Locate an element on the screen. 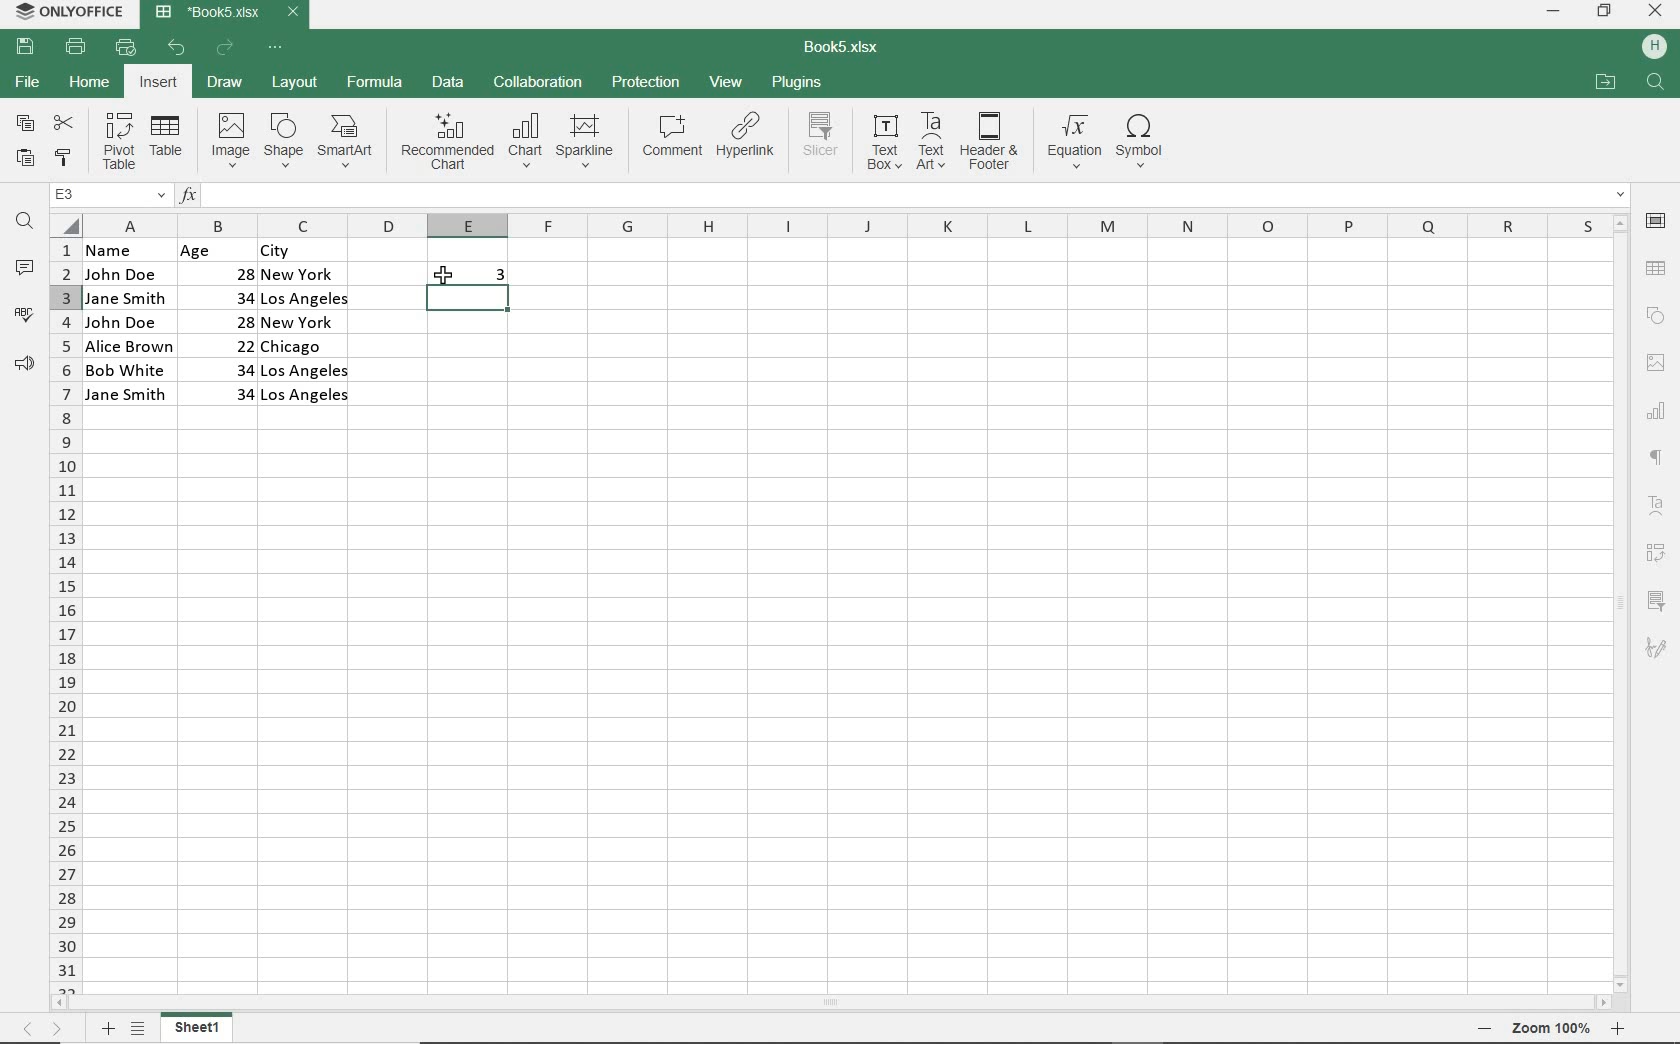 The width and height of the screenshot is (1680, 1044). TEXT BOX is located at coordinates (882, 145).